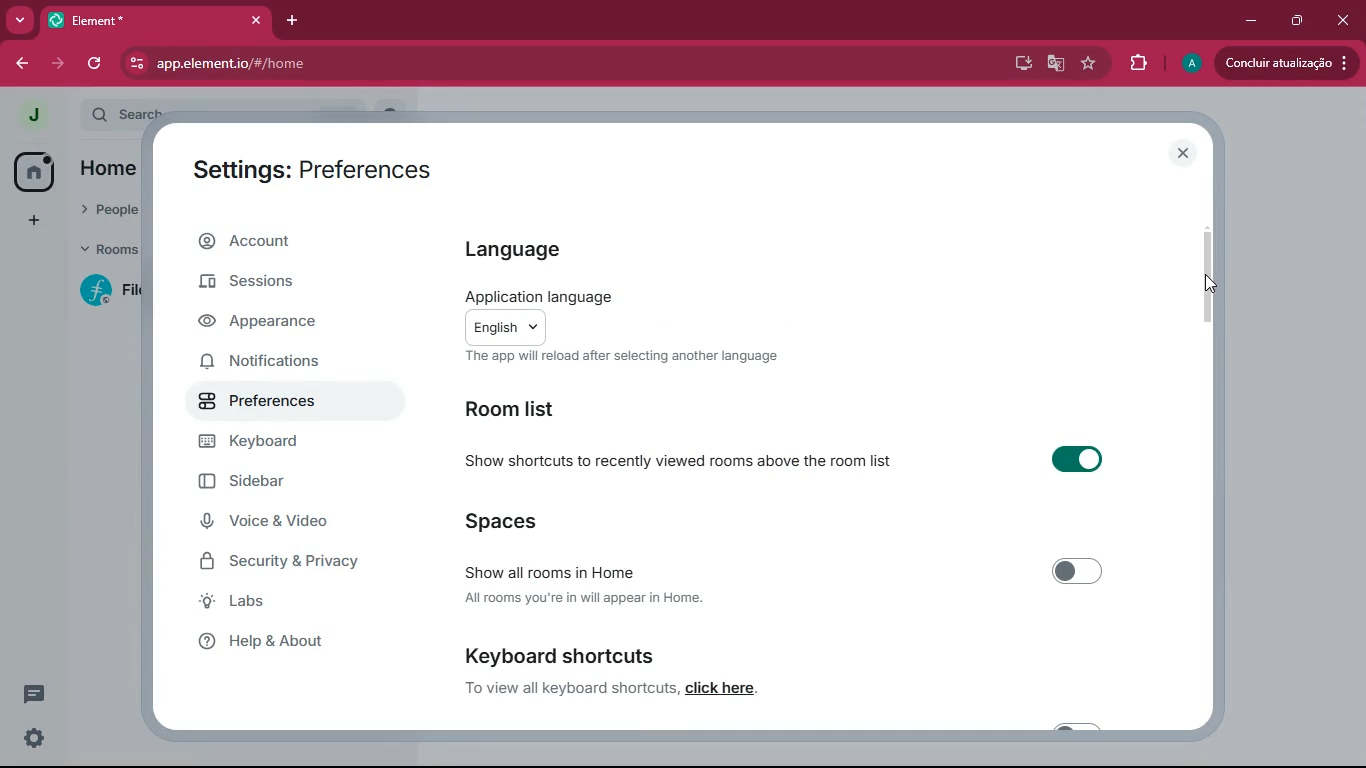 This screenshot has height=768, width=1366. I want to click on home, so click(36, 173).